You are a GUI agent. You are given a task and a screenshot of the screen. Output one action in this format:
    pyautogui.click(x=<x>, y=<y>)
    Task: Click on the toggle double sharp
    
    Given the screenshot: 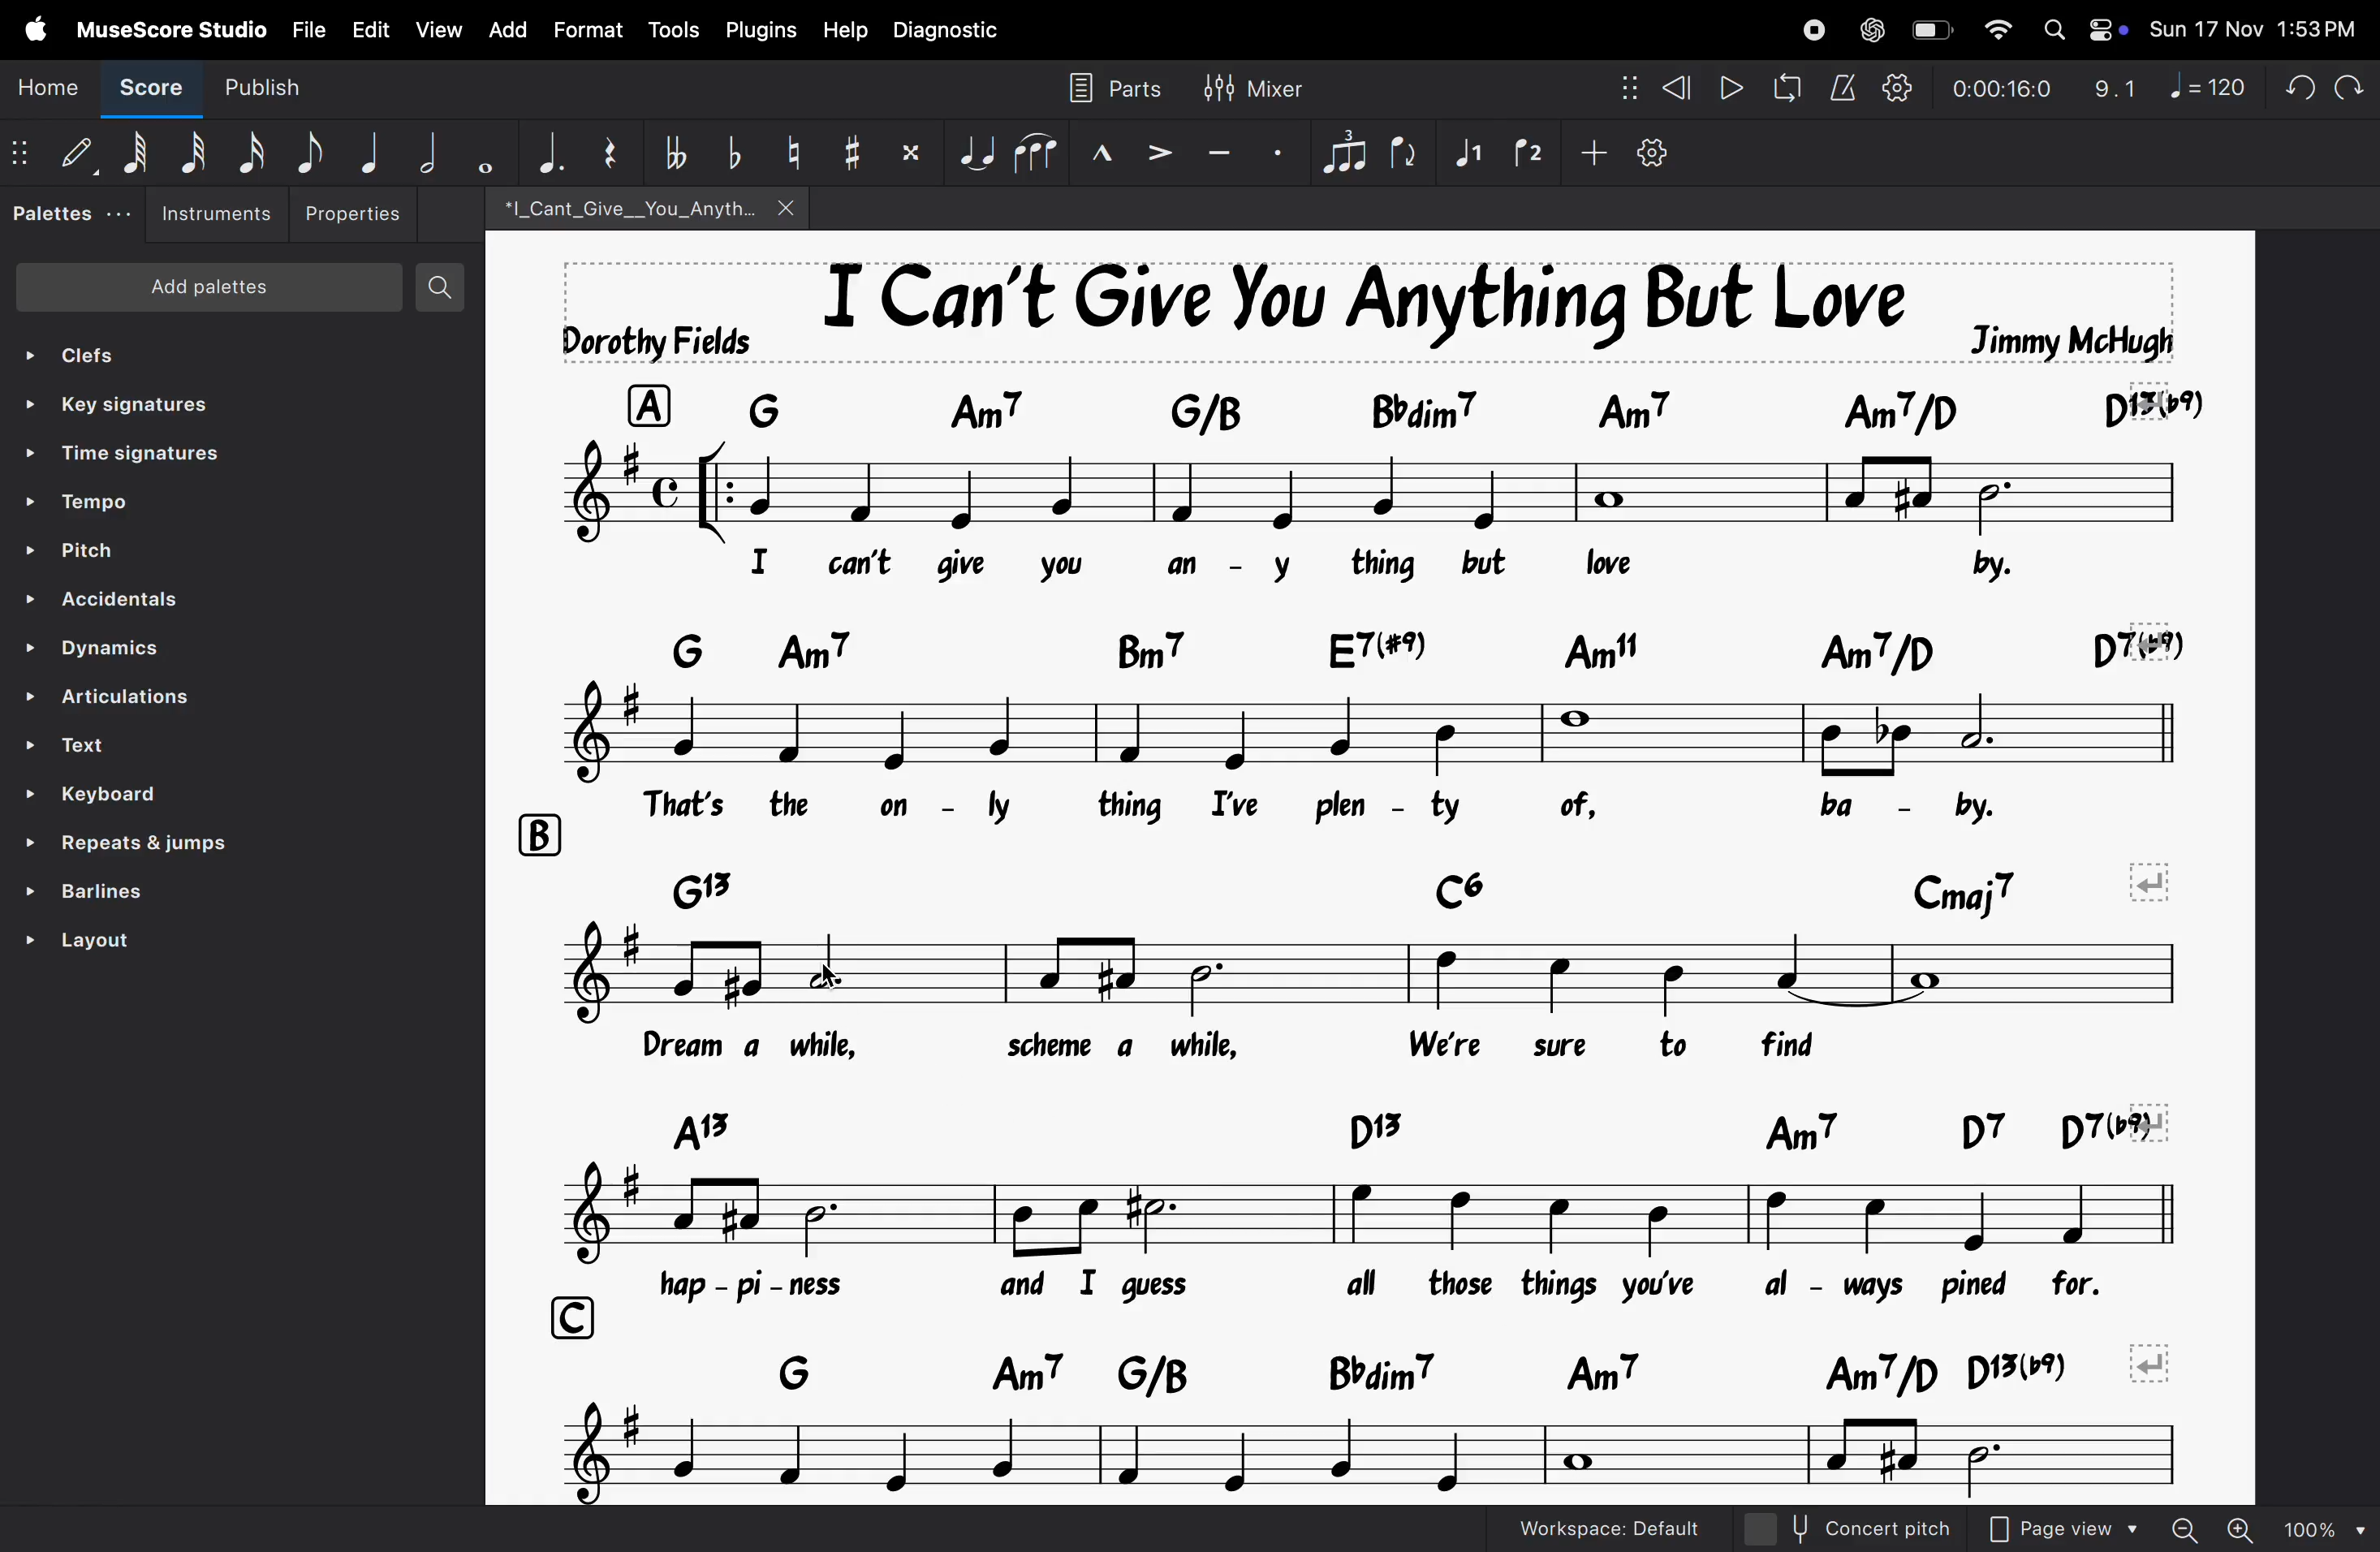 What is the action you would take?
    pyautogui.click(x=911, y=152)
    